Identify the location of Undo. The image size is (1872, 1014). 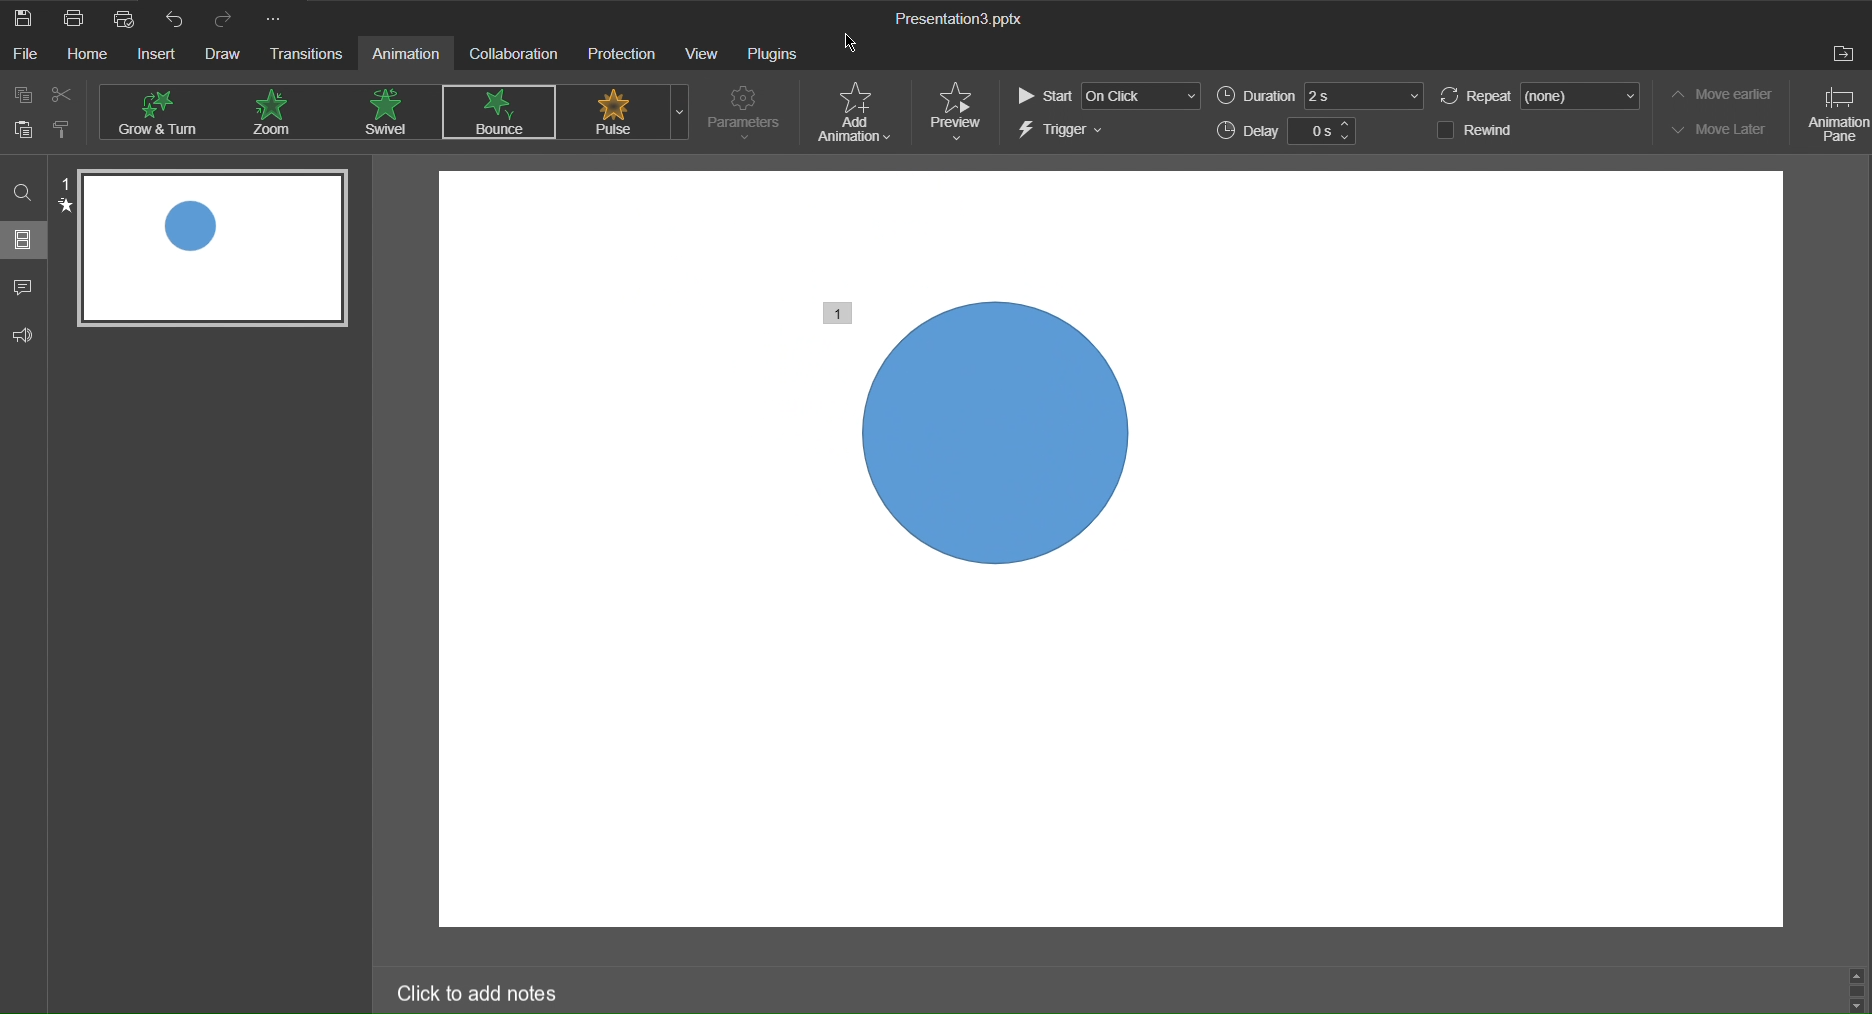
(171, 19).